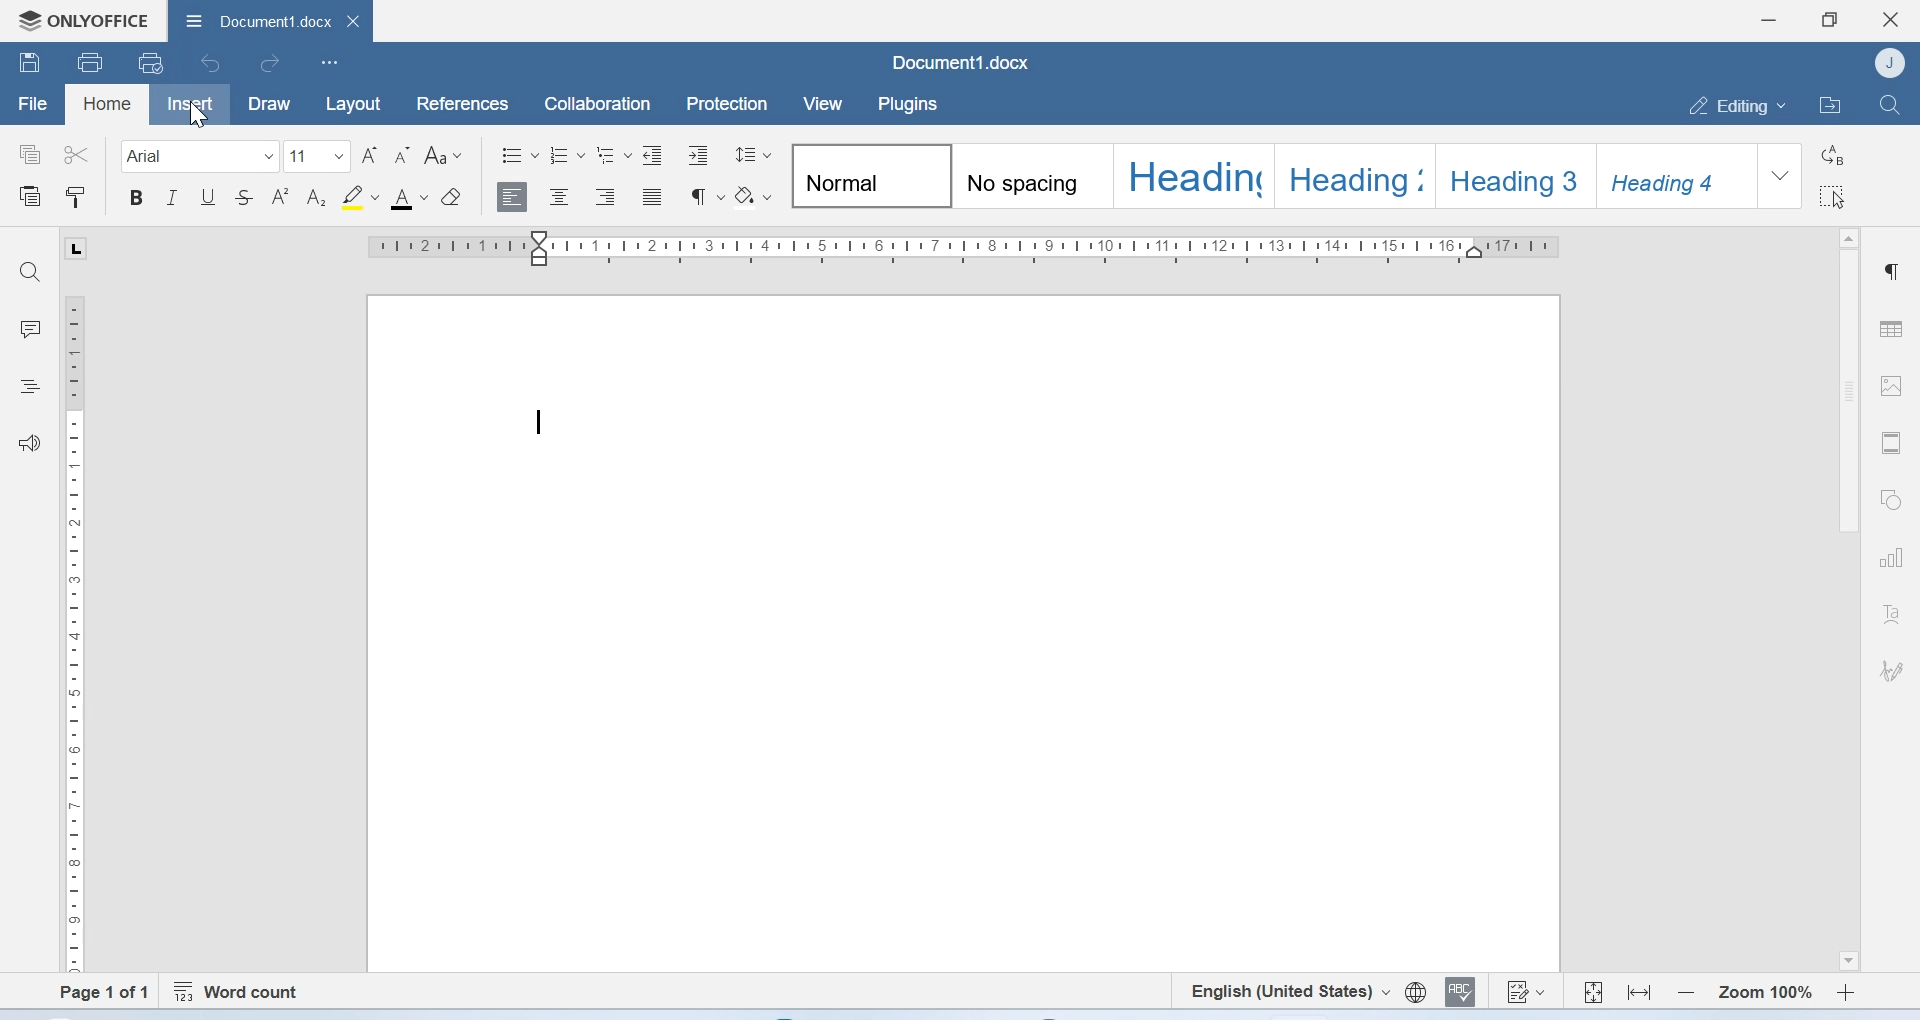  I want to click on Scrollbar, so click(1843, 399).